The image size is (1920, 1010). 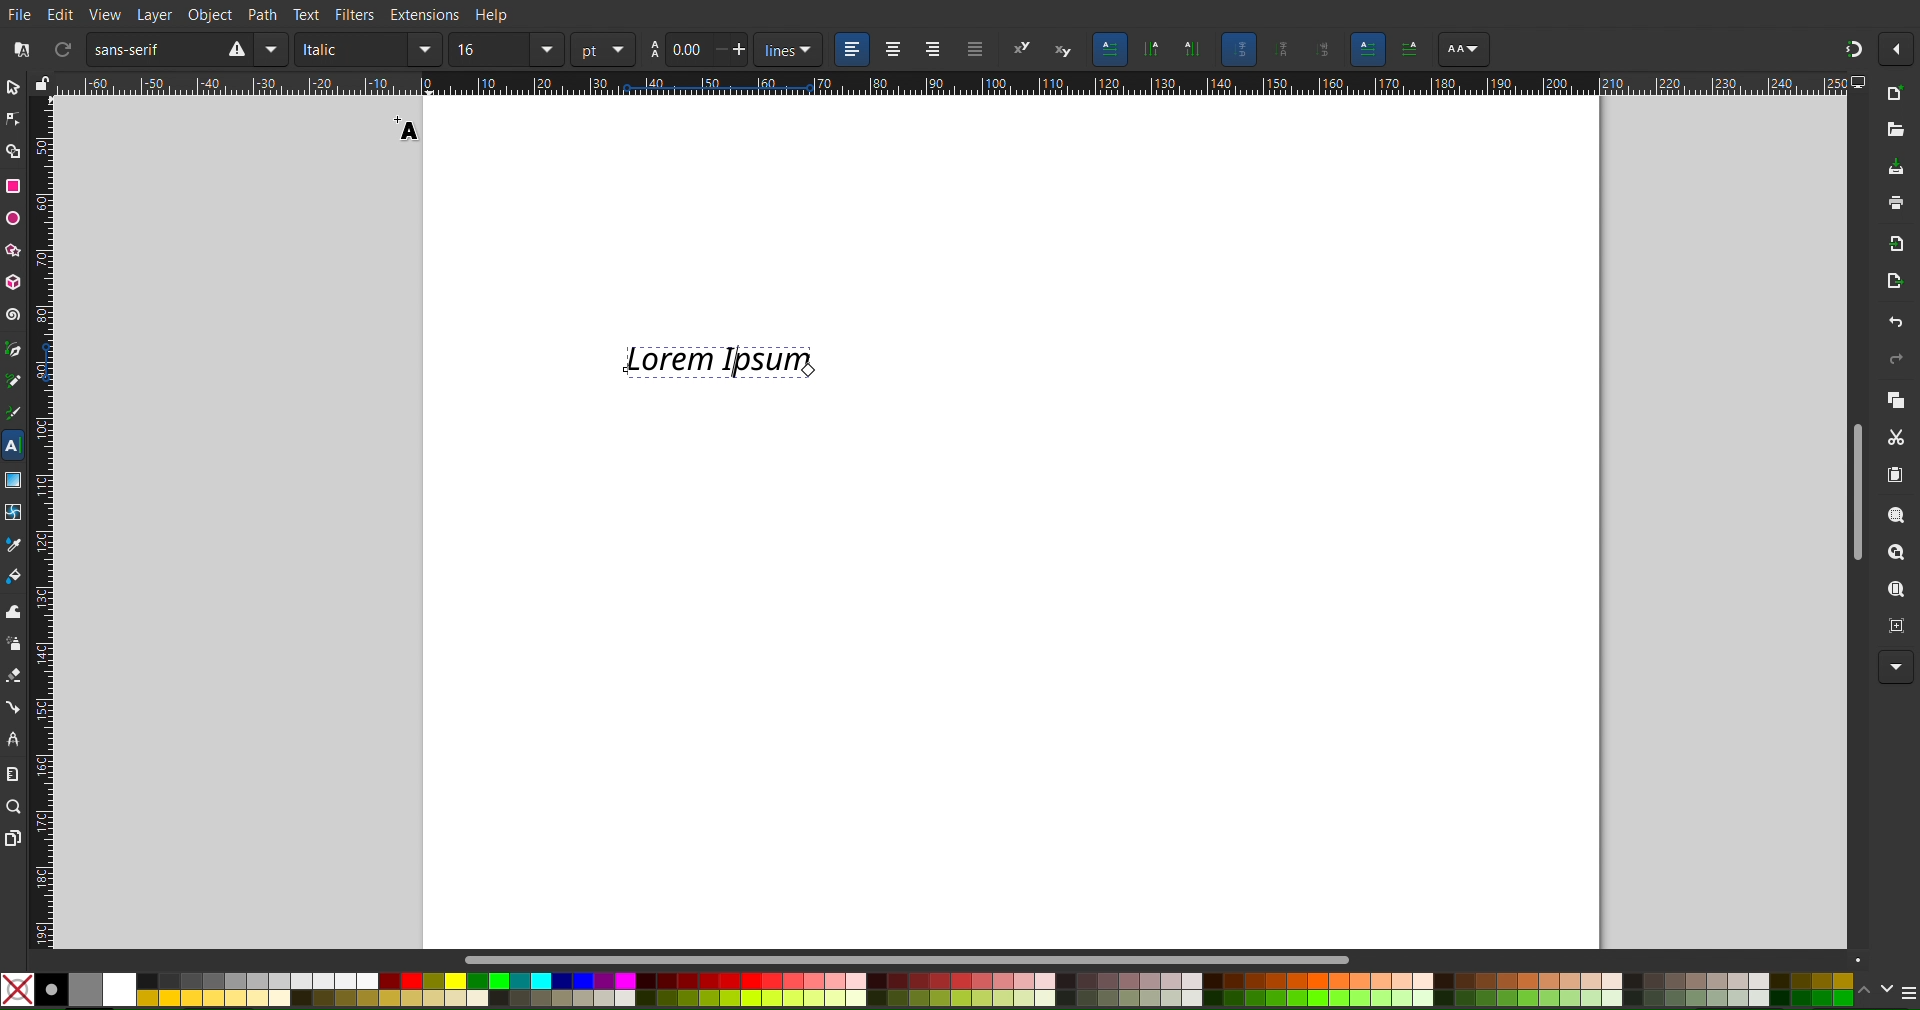 I want to click on Tweak Tool, so click(x=16, y=611).